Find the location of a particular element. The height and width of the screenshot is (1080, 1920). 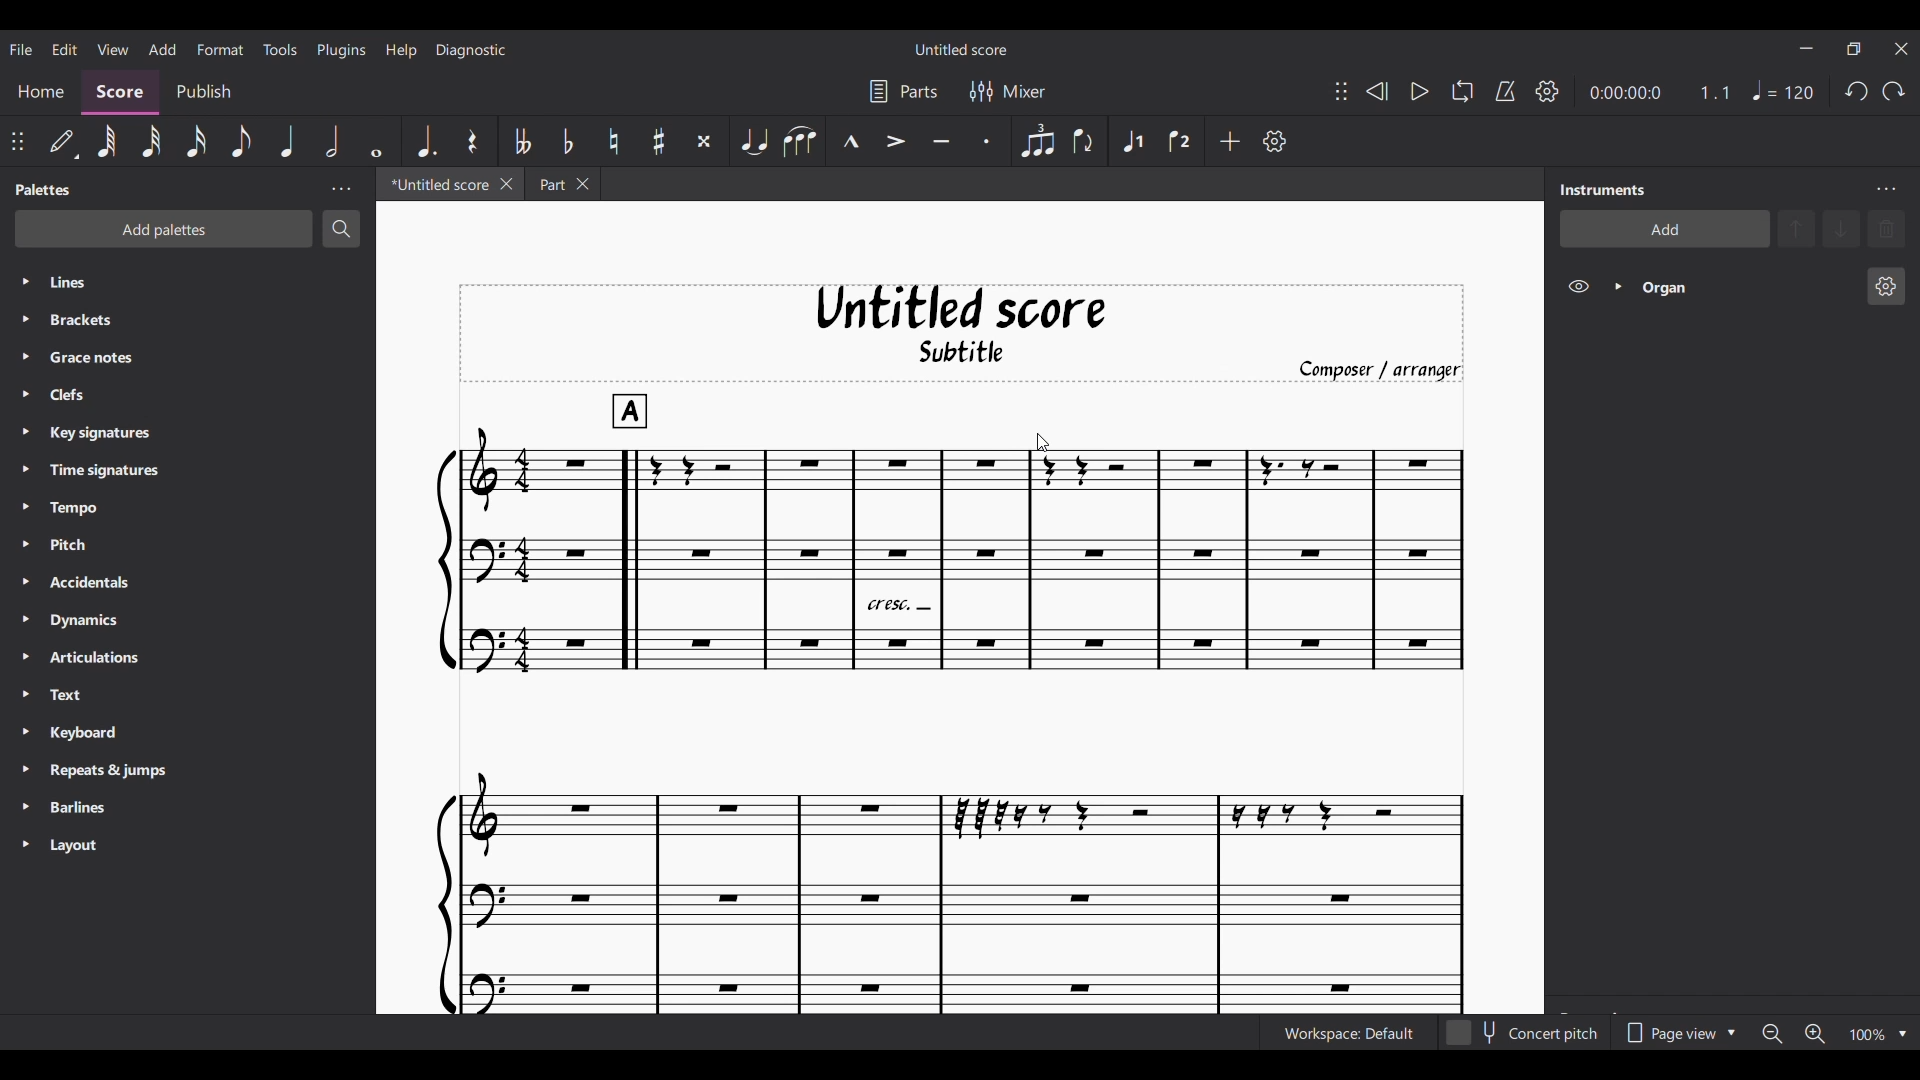

File menu is located at coordinates (20, 47).